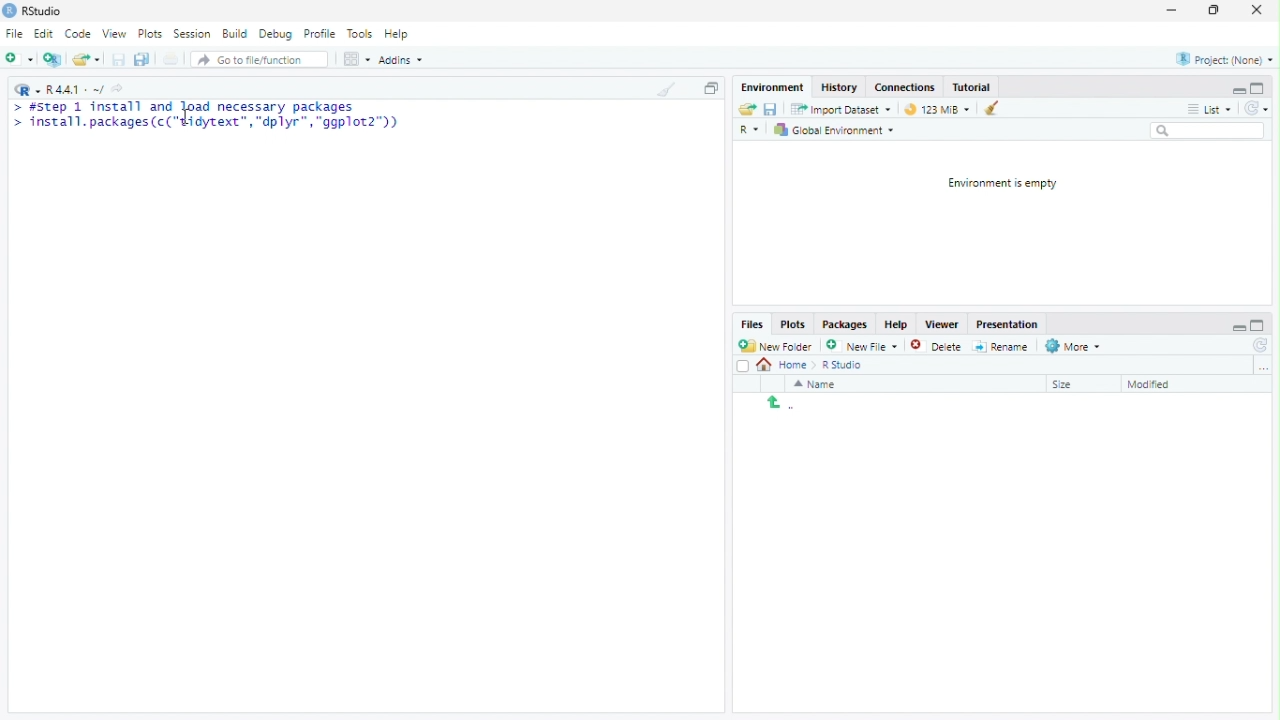 This screenshot has width=1280, height=720. What do you see at coordinates (923, 346) in the screenshot?
I see `Delete` at bounding box center [923, 346].